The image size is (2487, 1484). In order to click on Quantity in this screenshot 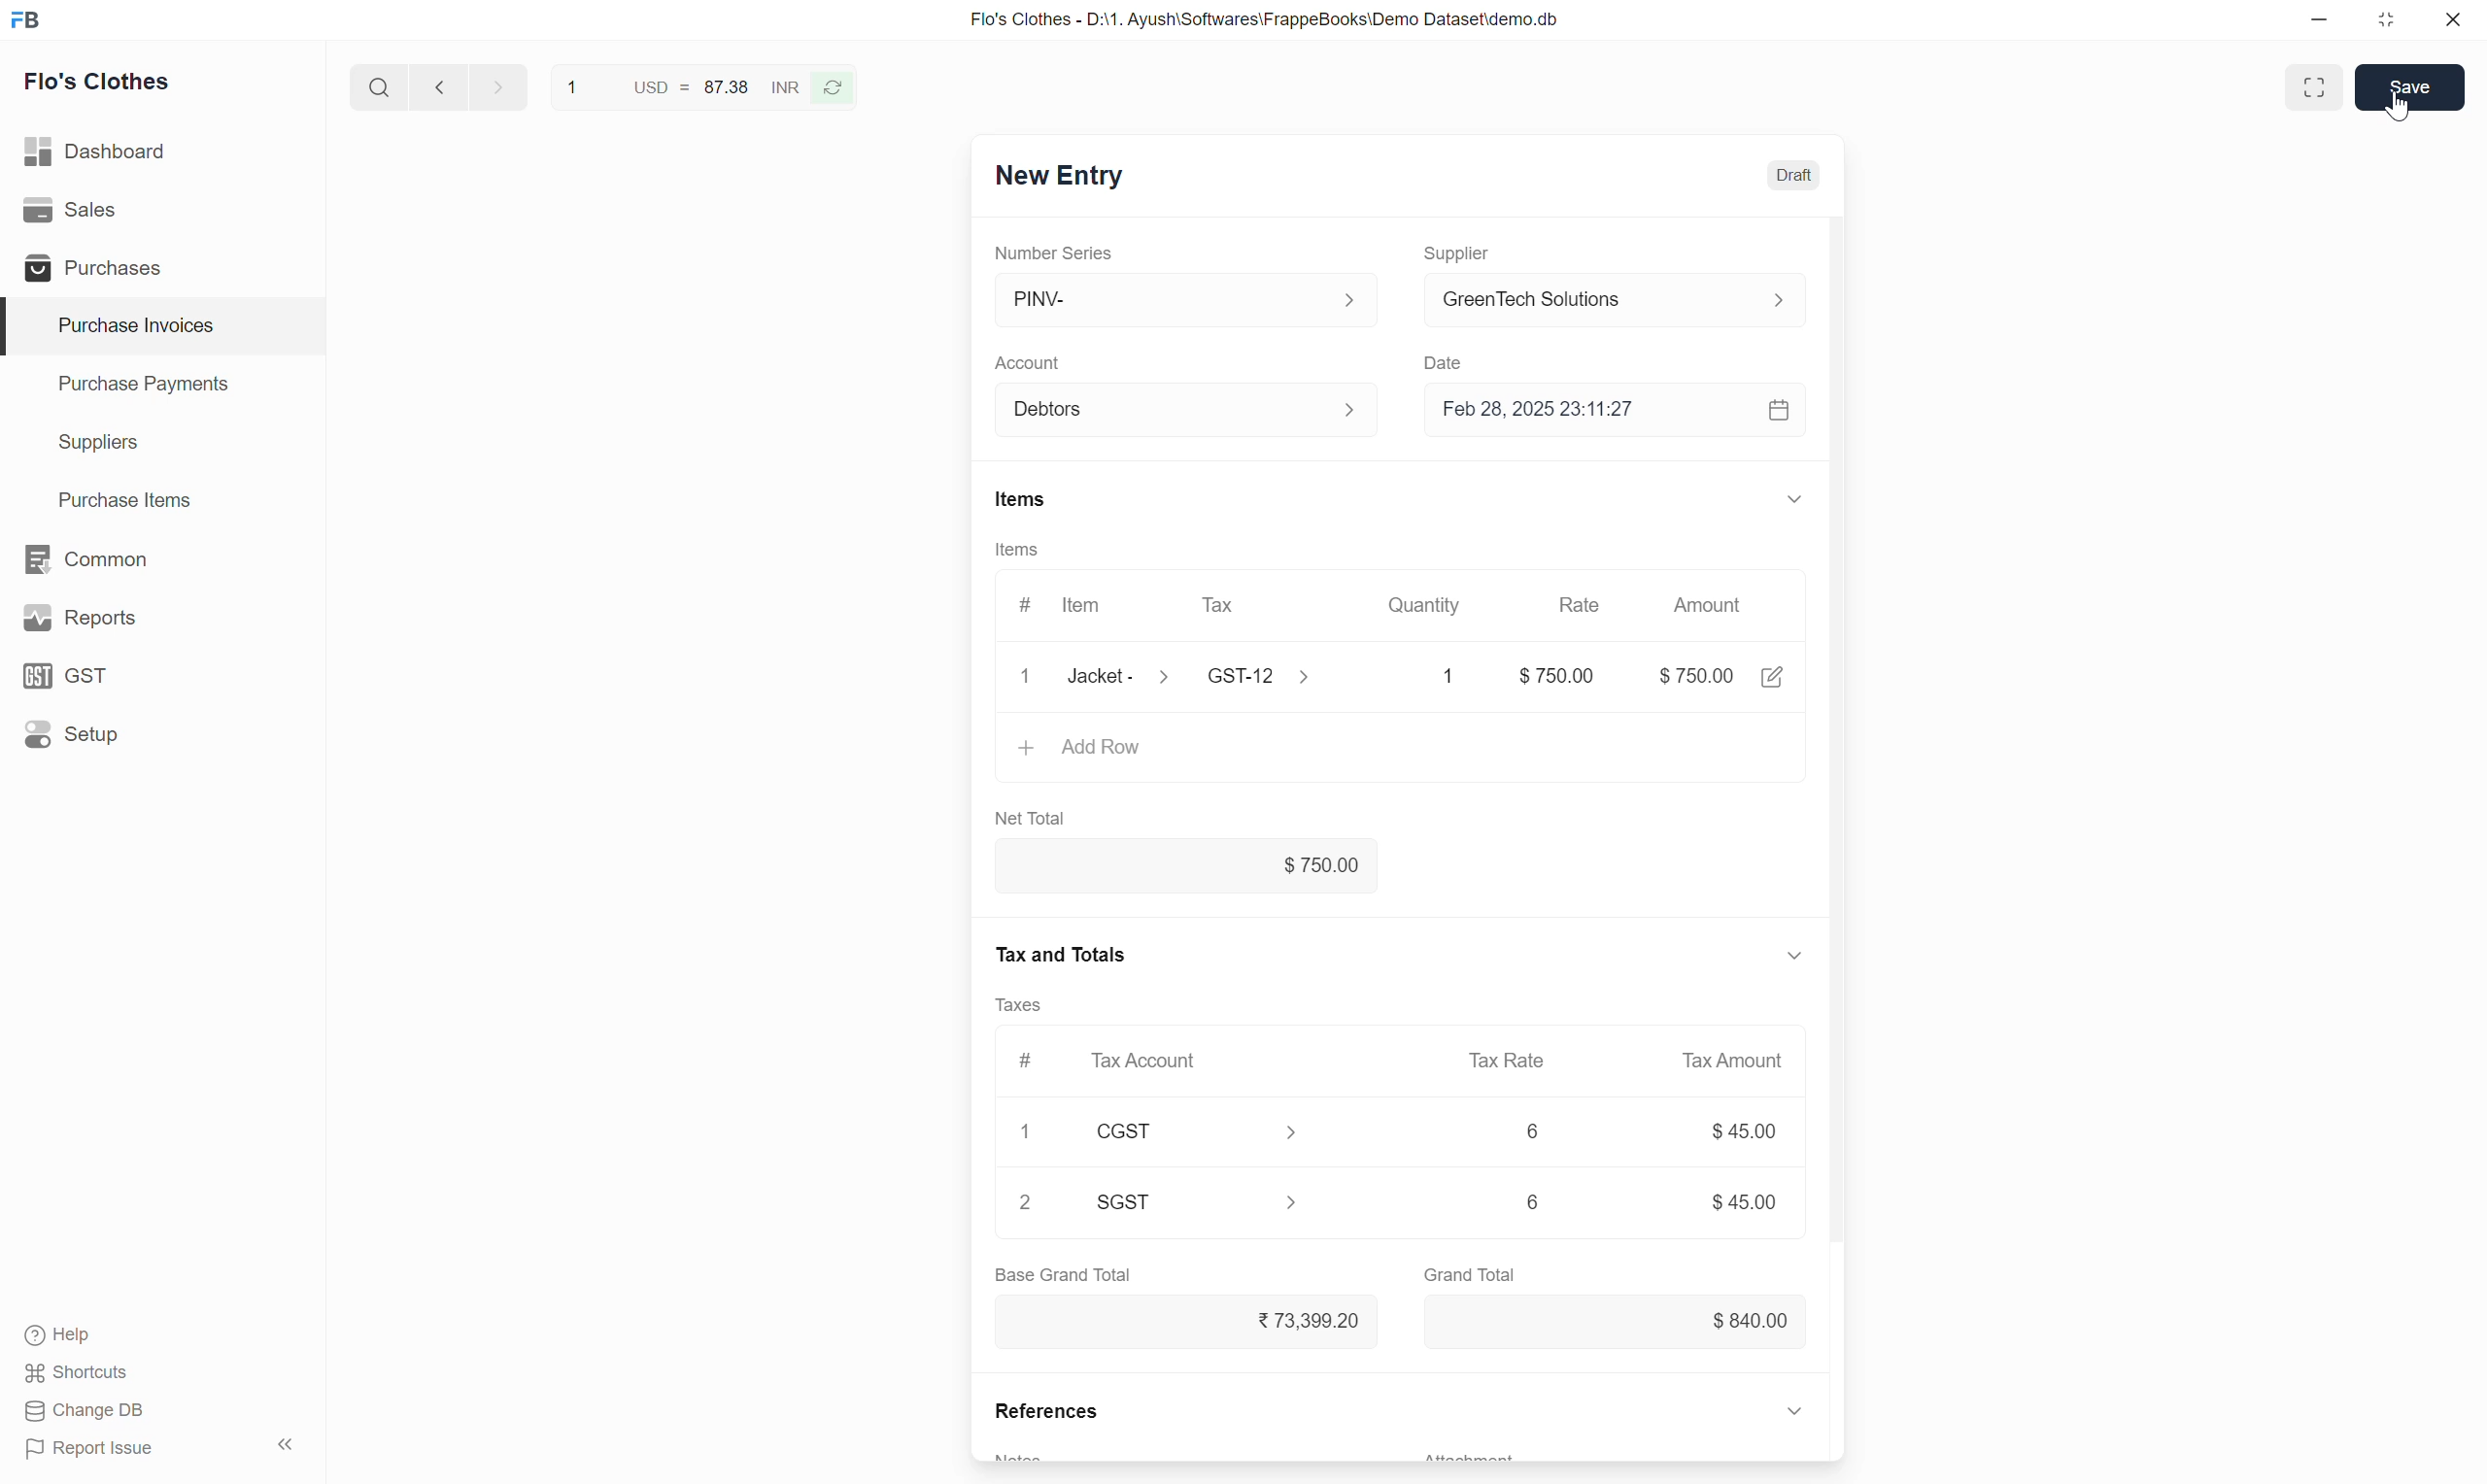, I will do `click(1426, 605)`.